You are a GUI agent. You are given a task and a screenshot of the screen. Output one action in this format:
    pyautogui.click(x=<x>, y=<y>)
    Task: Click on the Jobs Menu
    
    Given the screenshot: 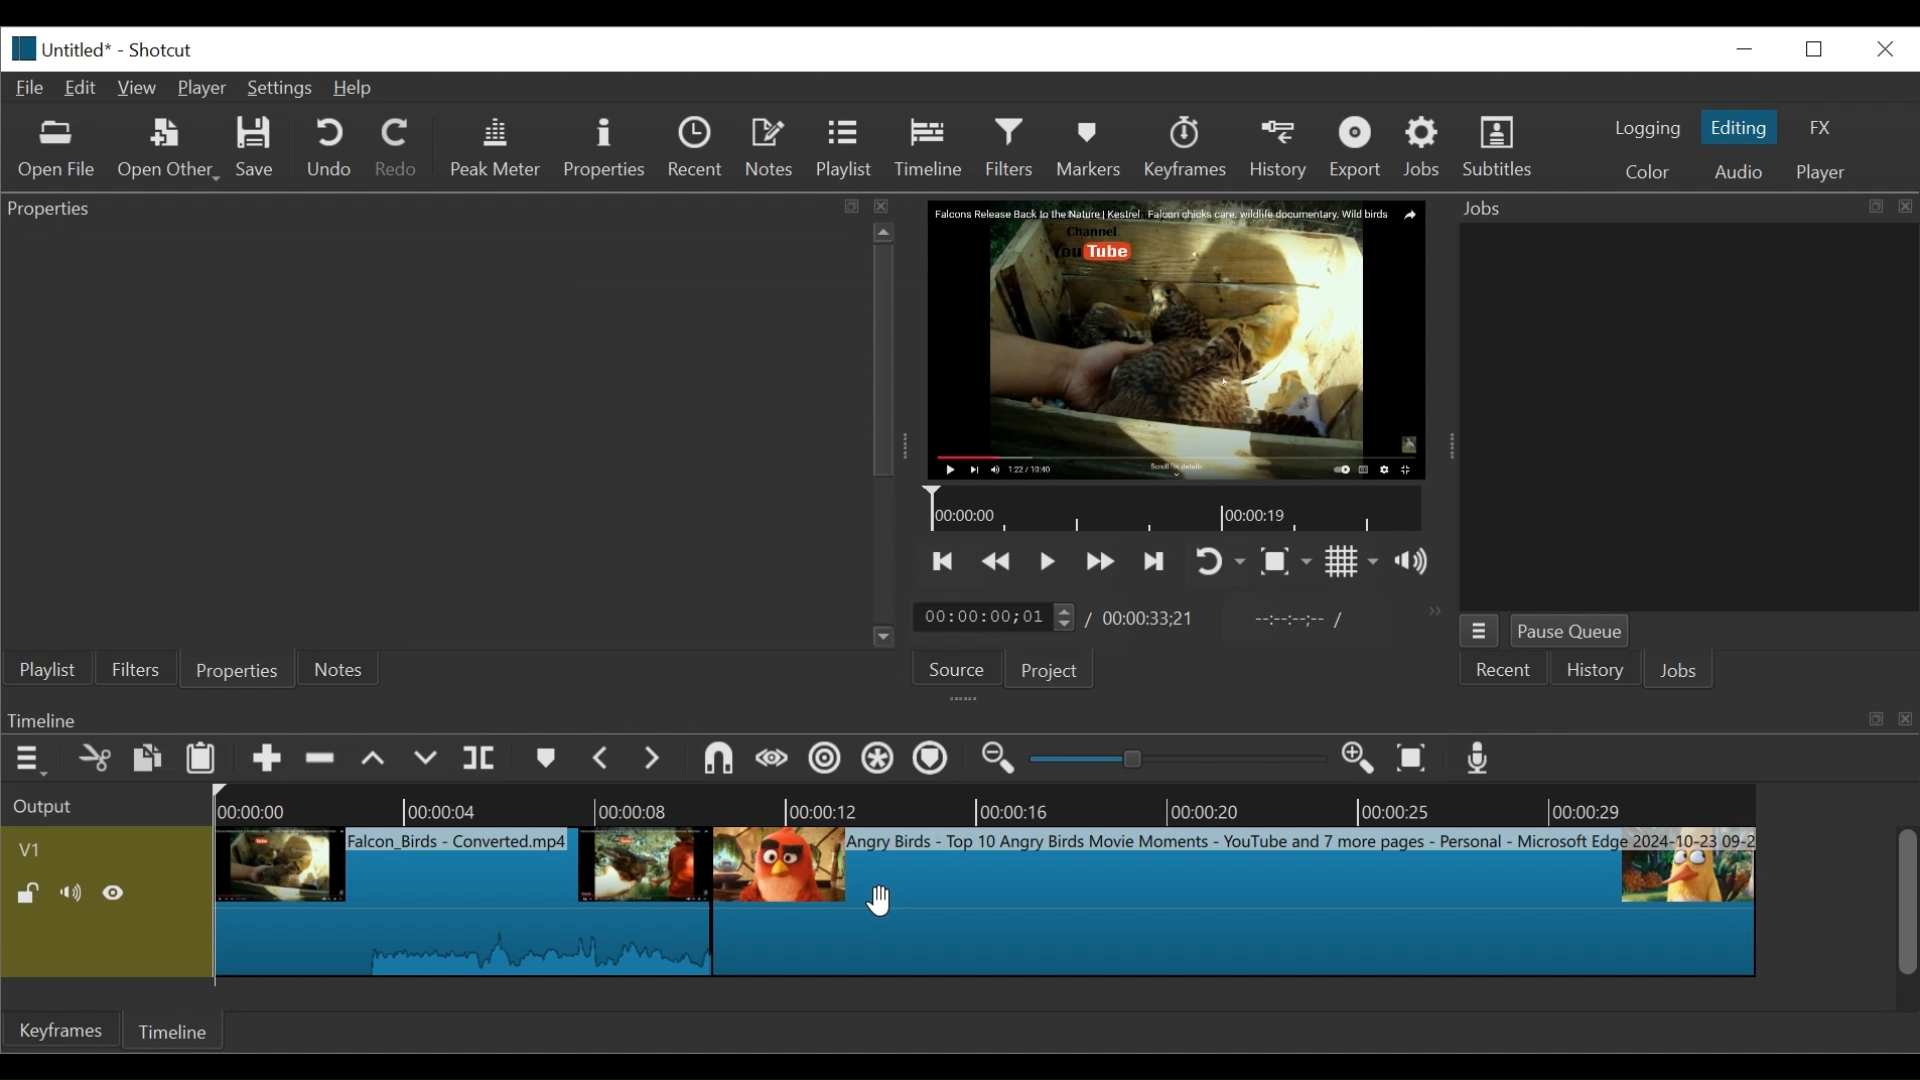 What is the action you would take?
    pyautogui.click(x=1483, y=631)
    